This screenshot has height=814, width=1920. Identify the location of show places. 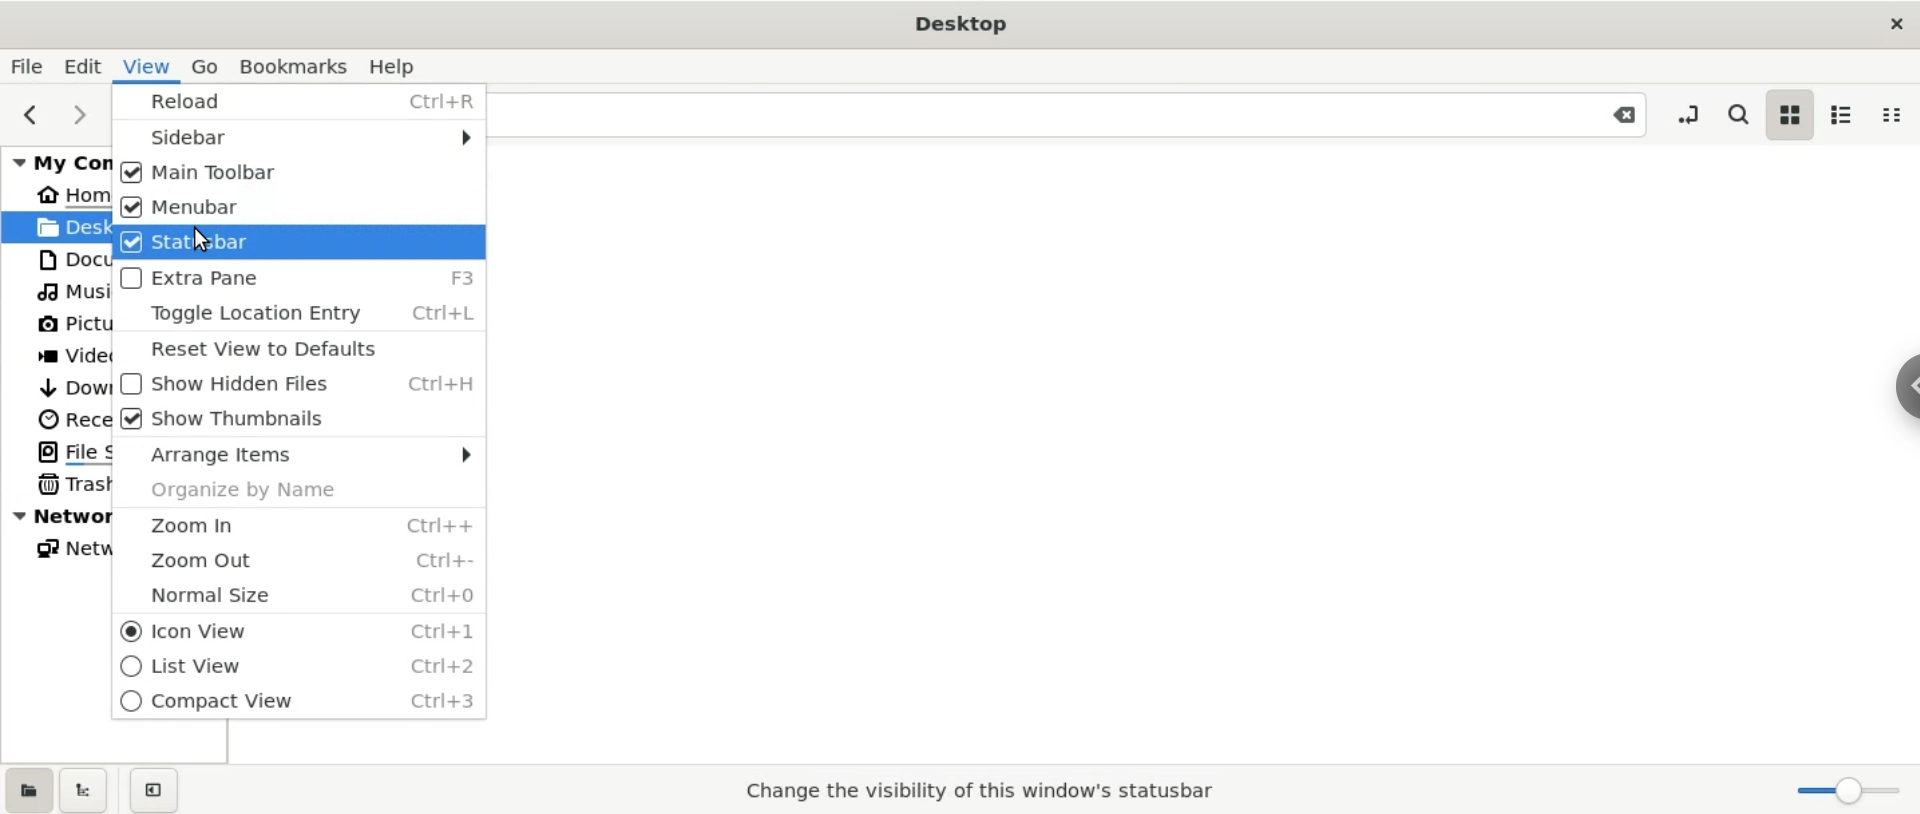
(26, 790).